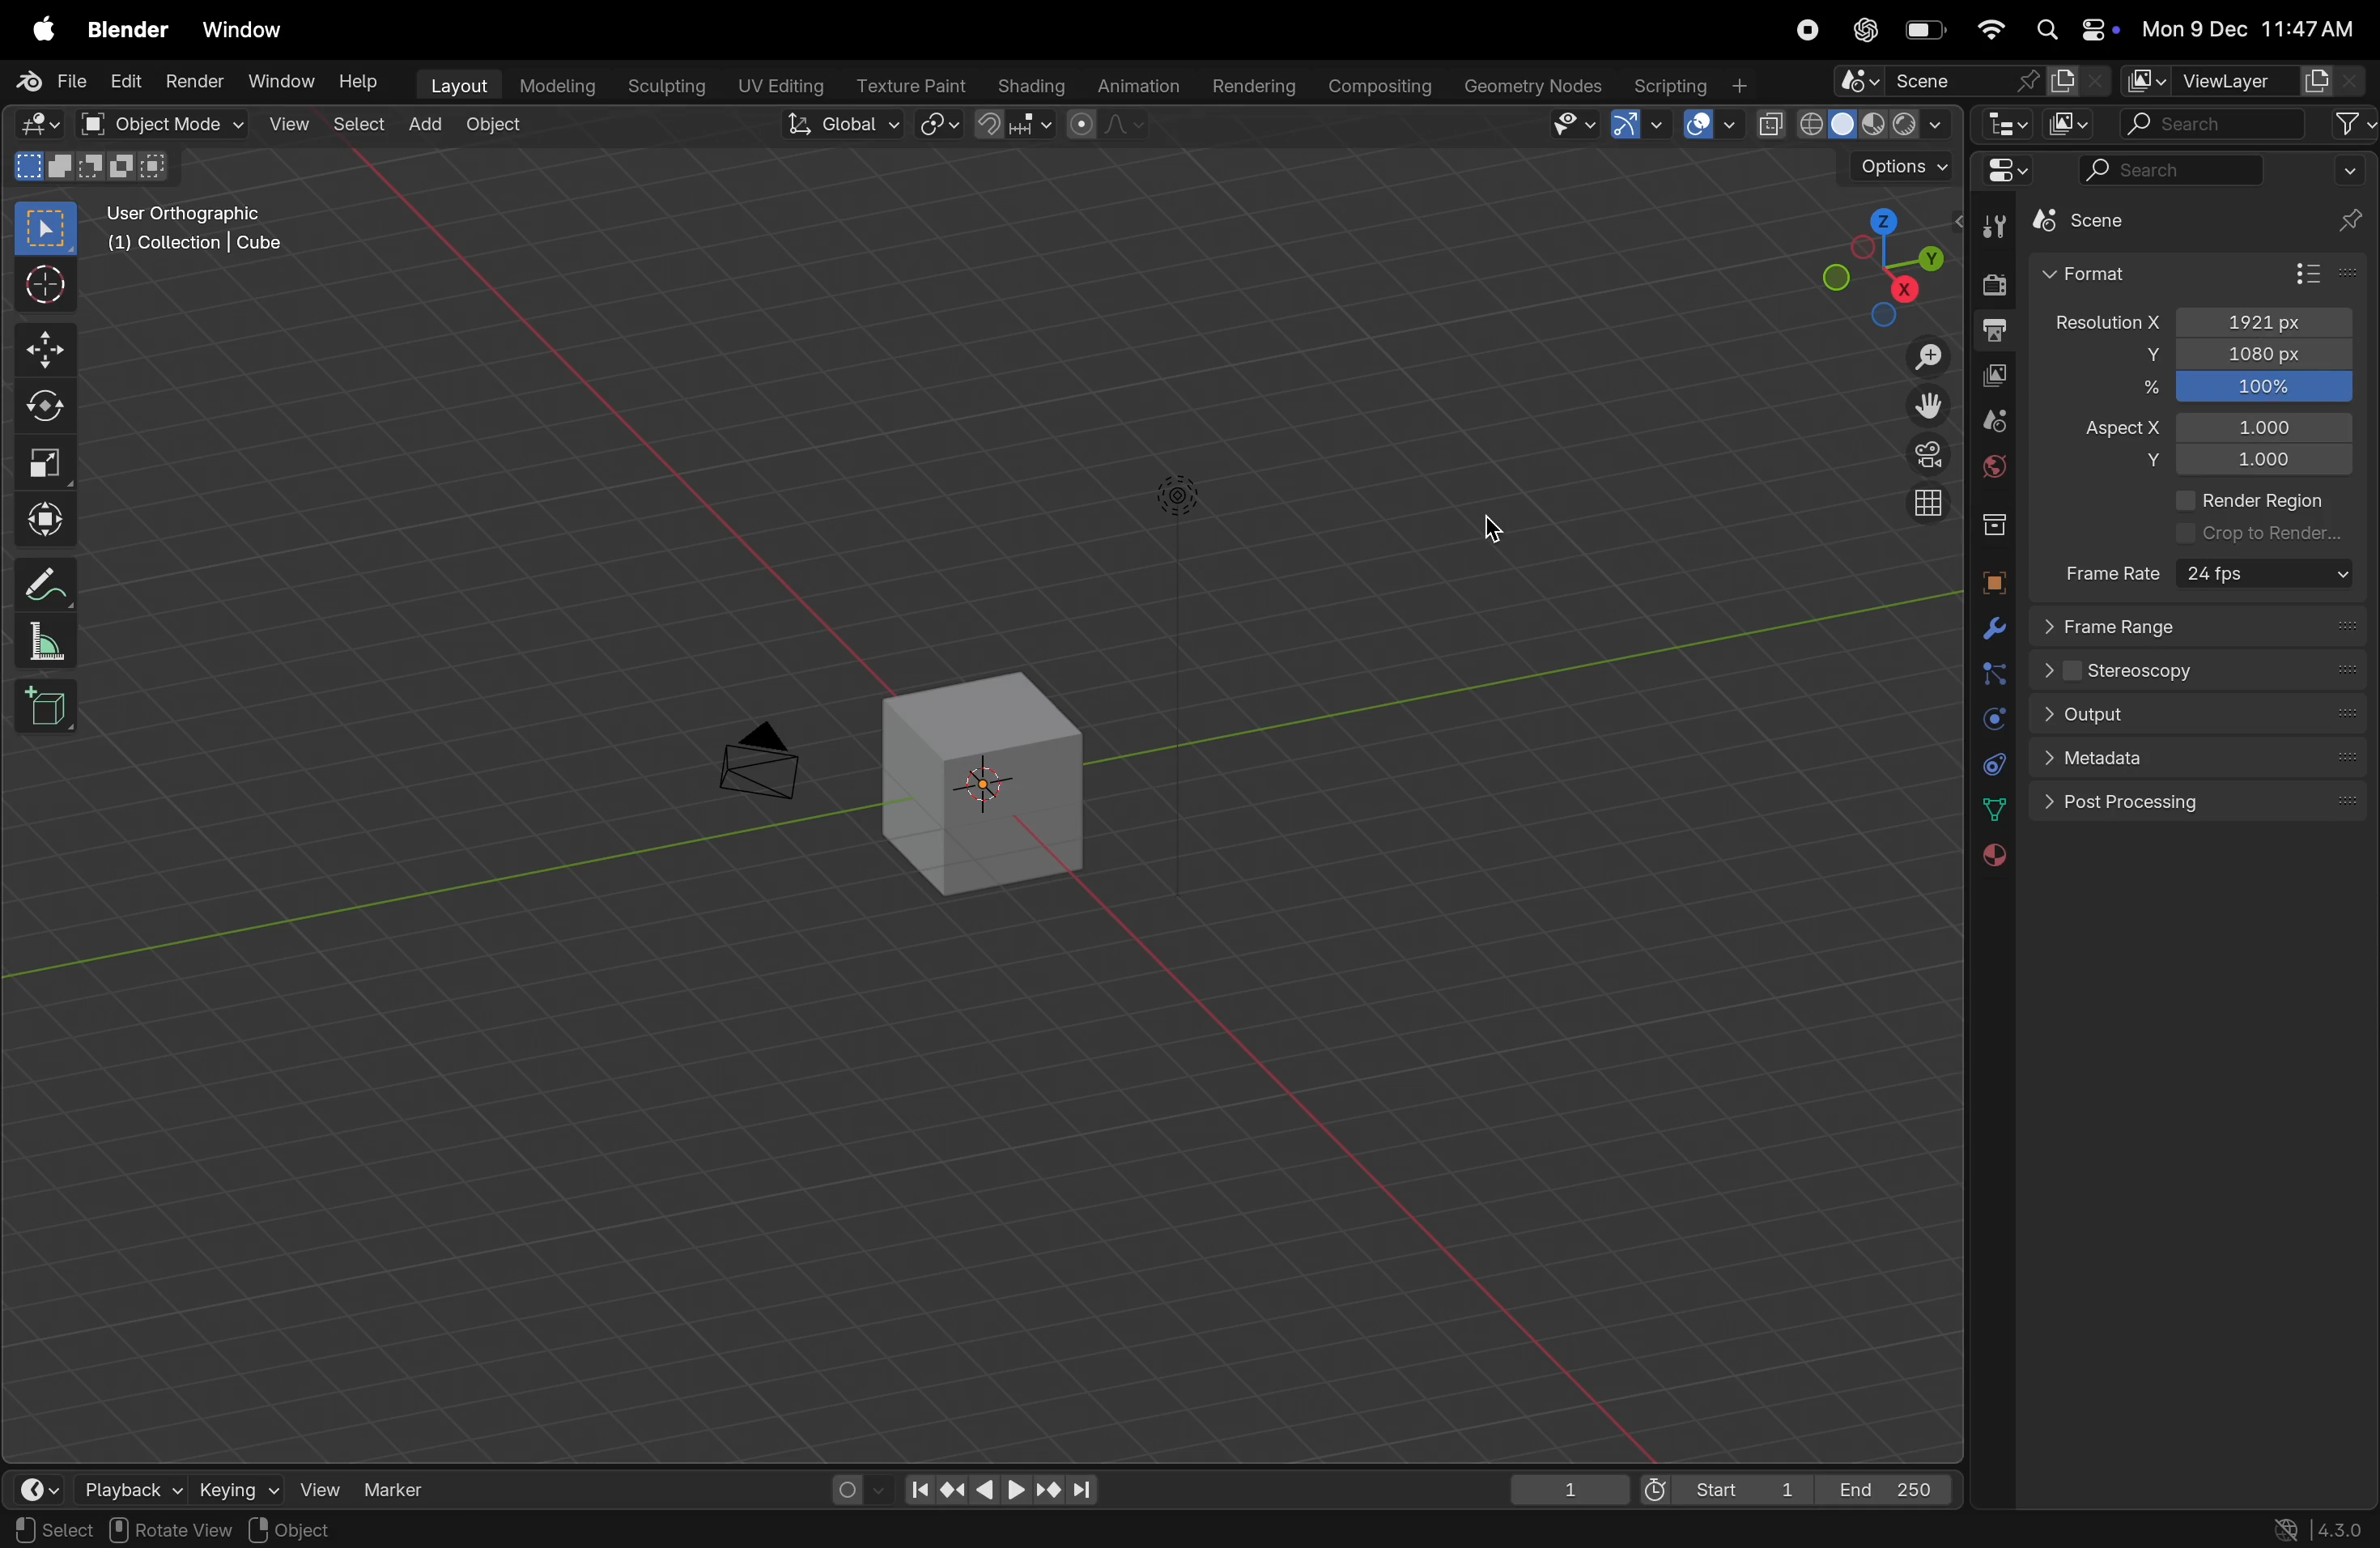  What do you see at coordinates (45, 517) in the screenshot?
I see `trasform` at bounding box center [45, 517].